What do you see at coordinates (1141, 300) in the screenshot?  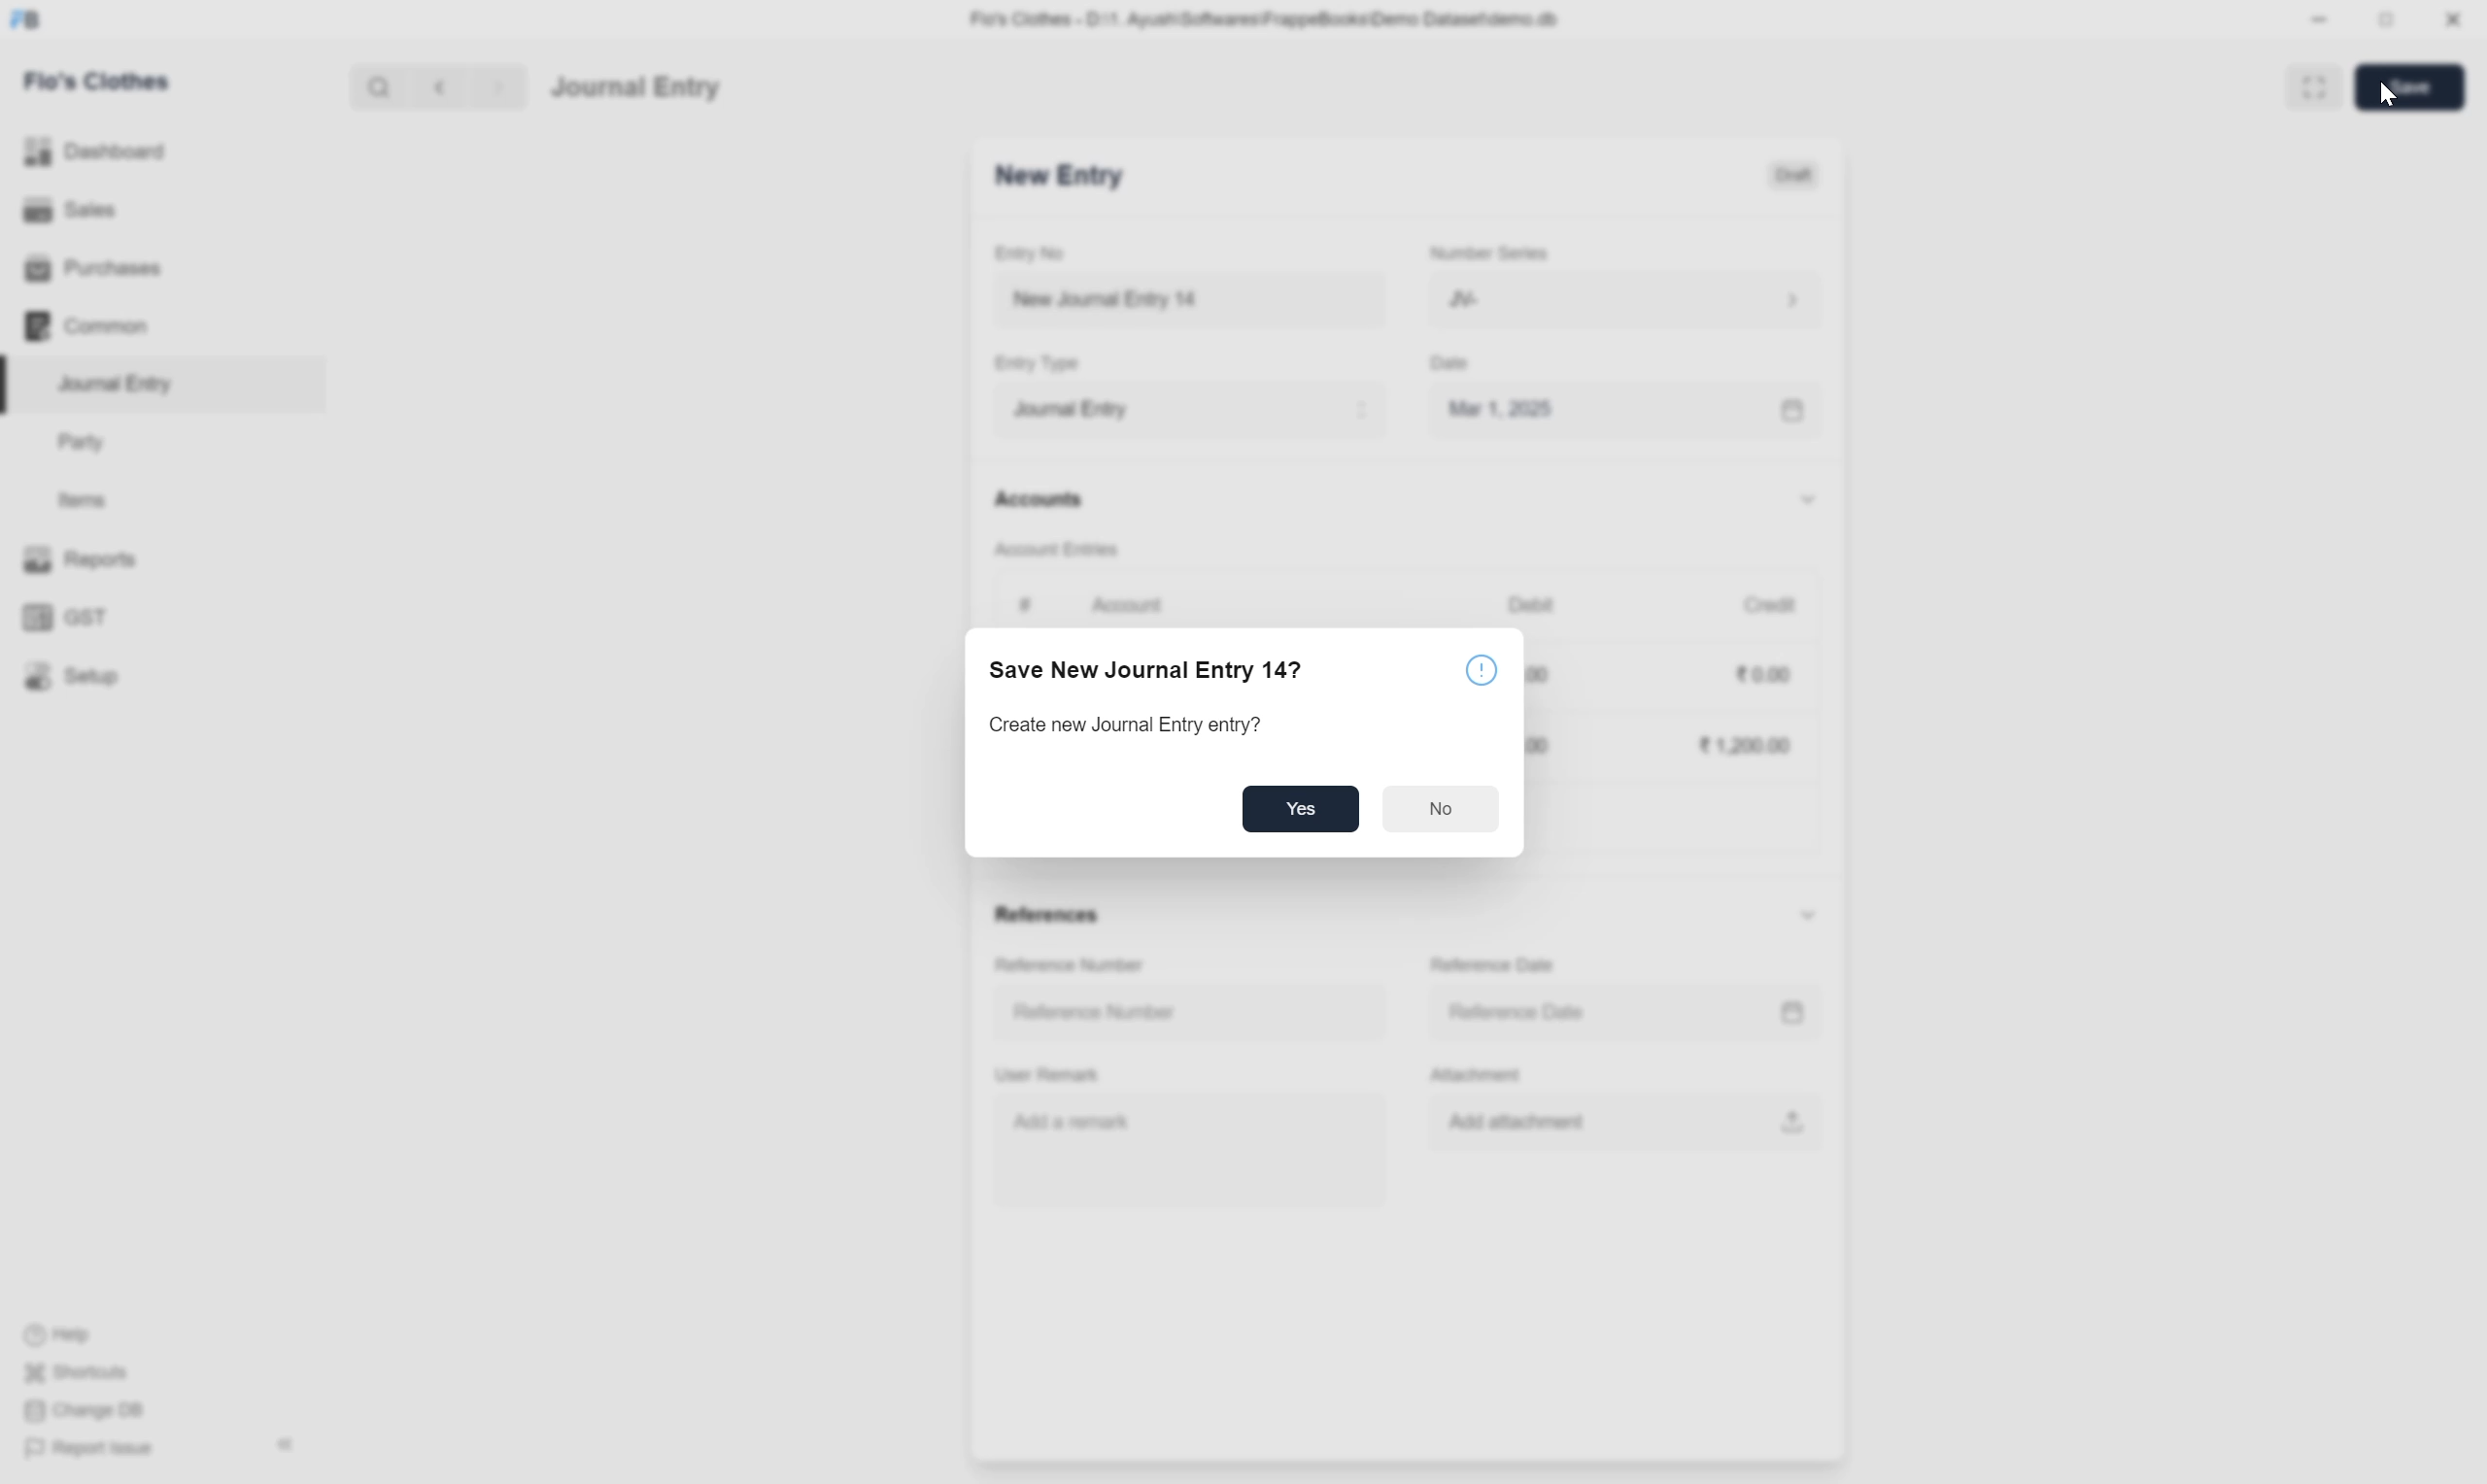 I see `New Journal Entry 14` at bounding box center [1141, 300].